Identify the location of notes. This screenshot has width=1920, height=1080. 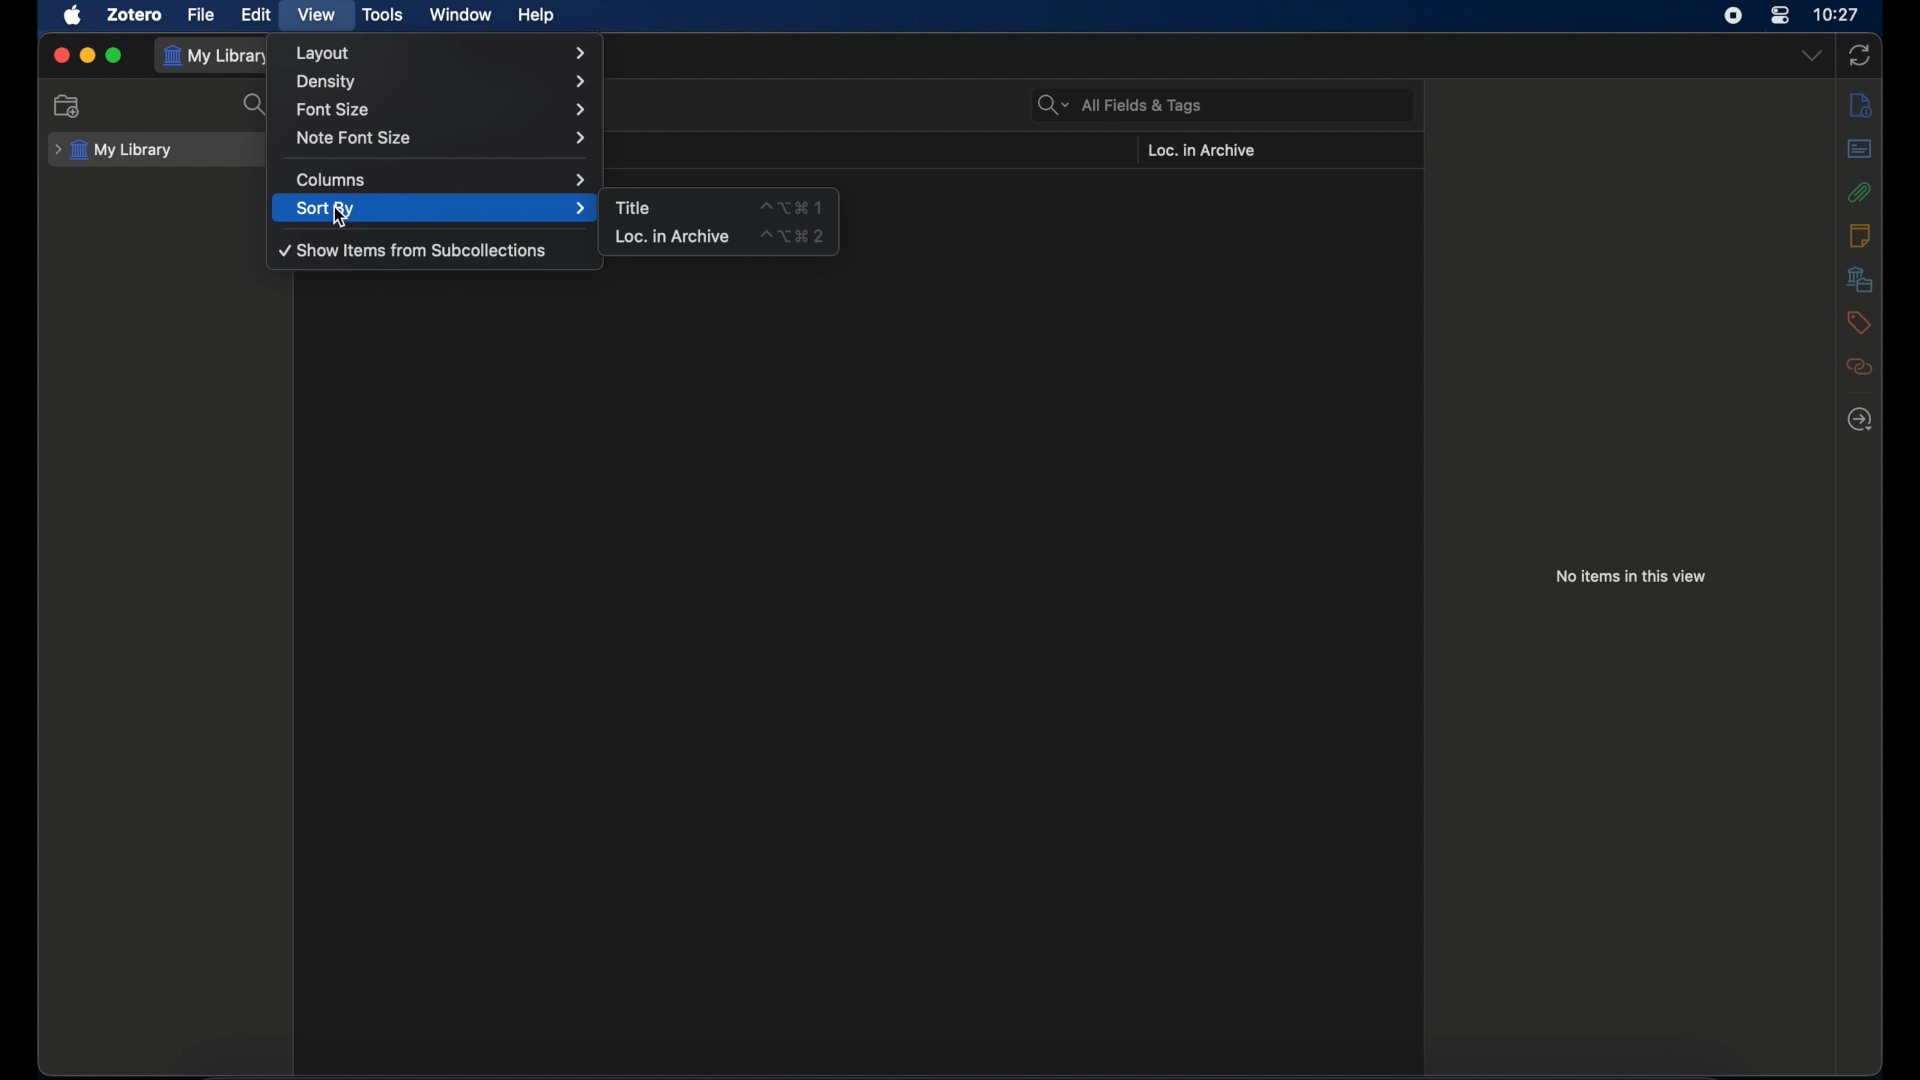
(1861, 106).